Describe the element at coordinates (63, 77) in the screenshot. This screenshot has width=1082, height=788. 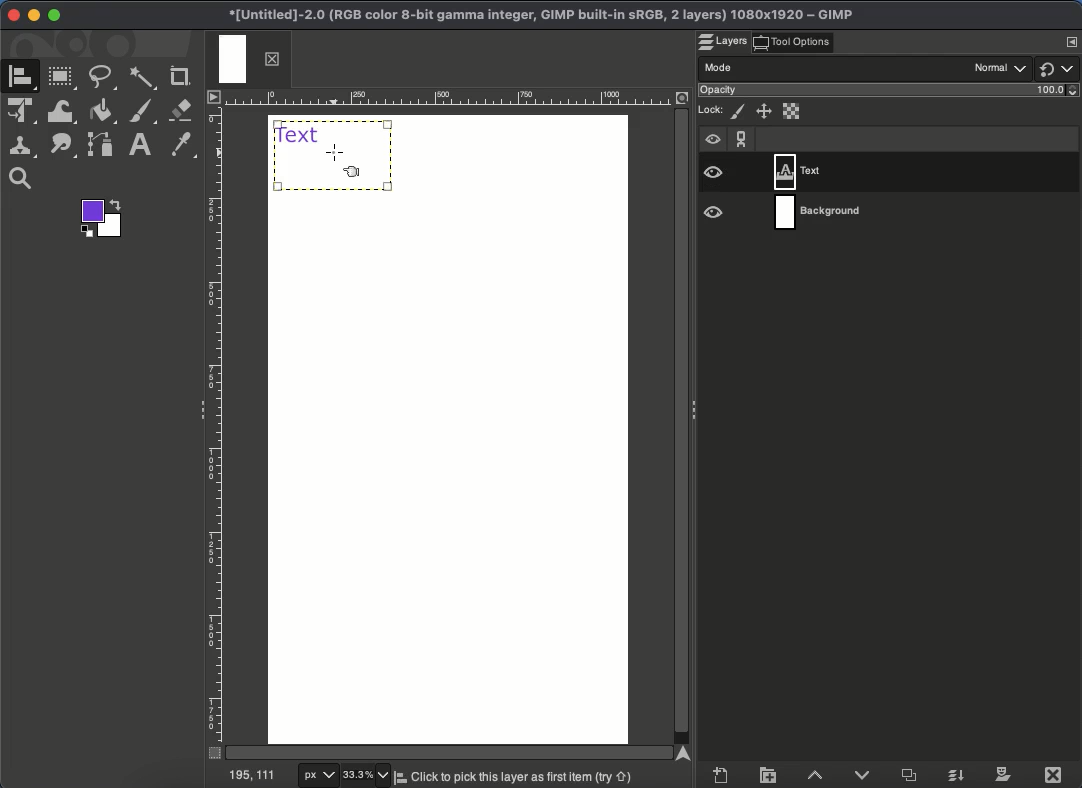
I see `Rectangular tool` at that location.